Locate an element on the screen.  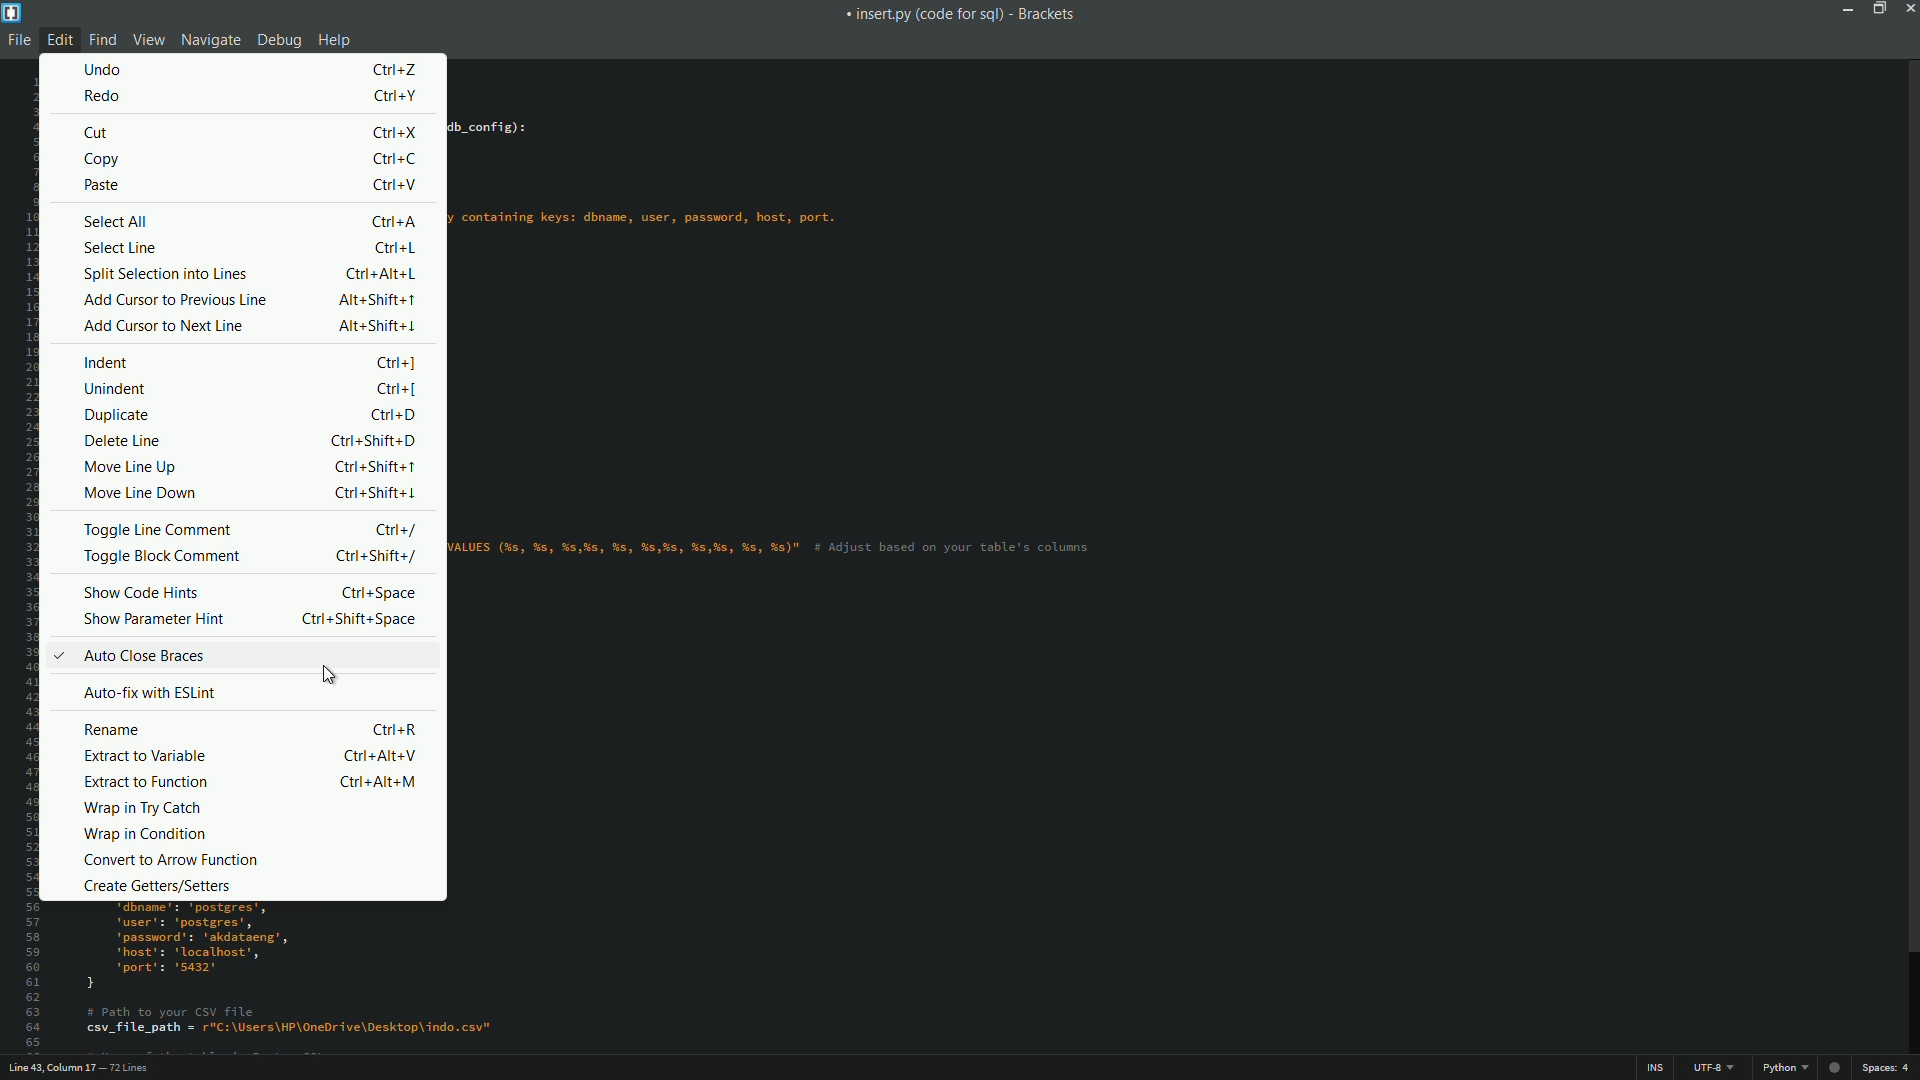
wrap in condition is located at coordinates (142, 834).